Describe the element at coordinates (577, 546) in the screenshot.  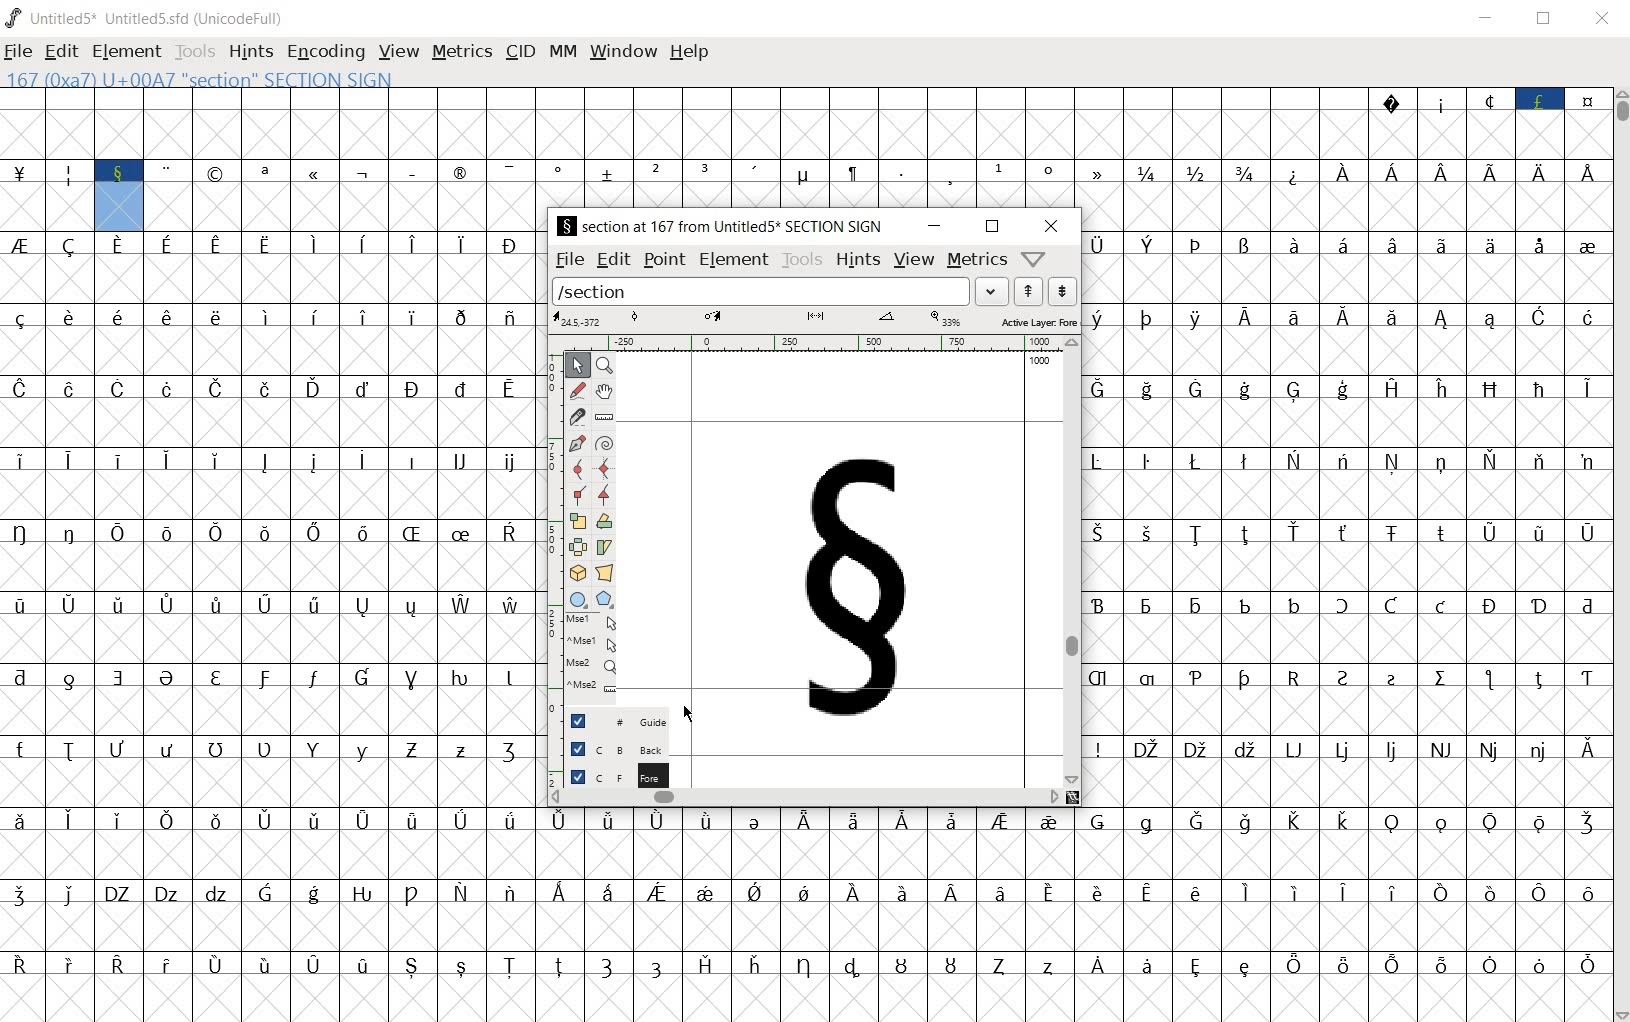
I see `flip the selection` at that location.